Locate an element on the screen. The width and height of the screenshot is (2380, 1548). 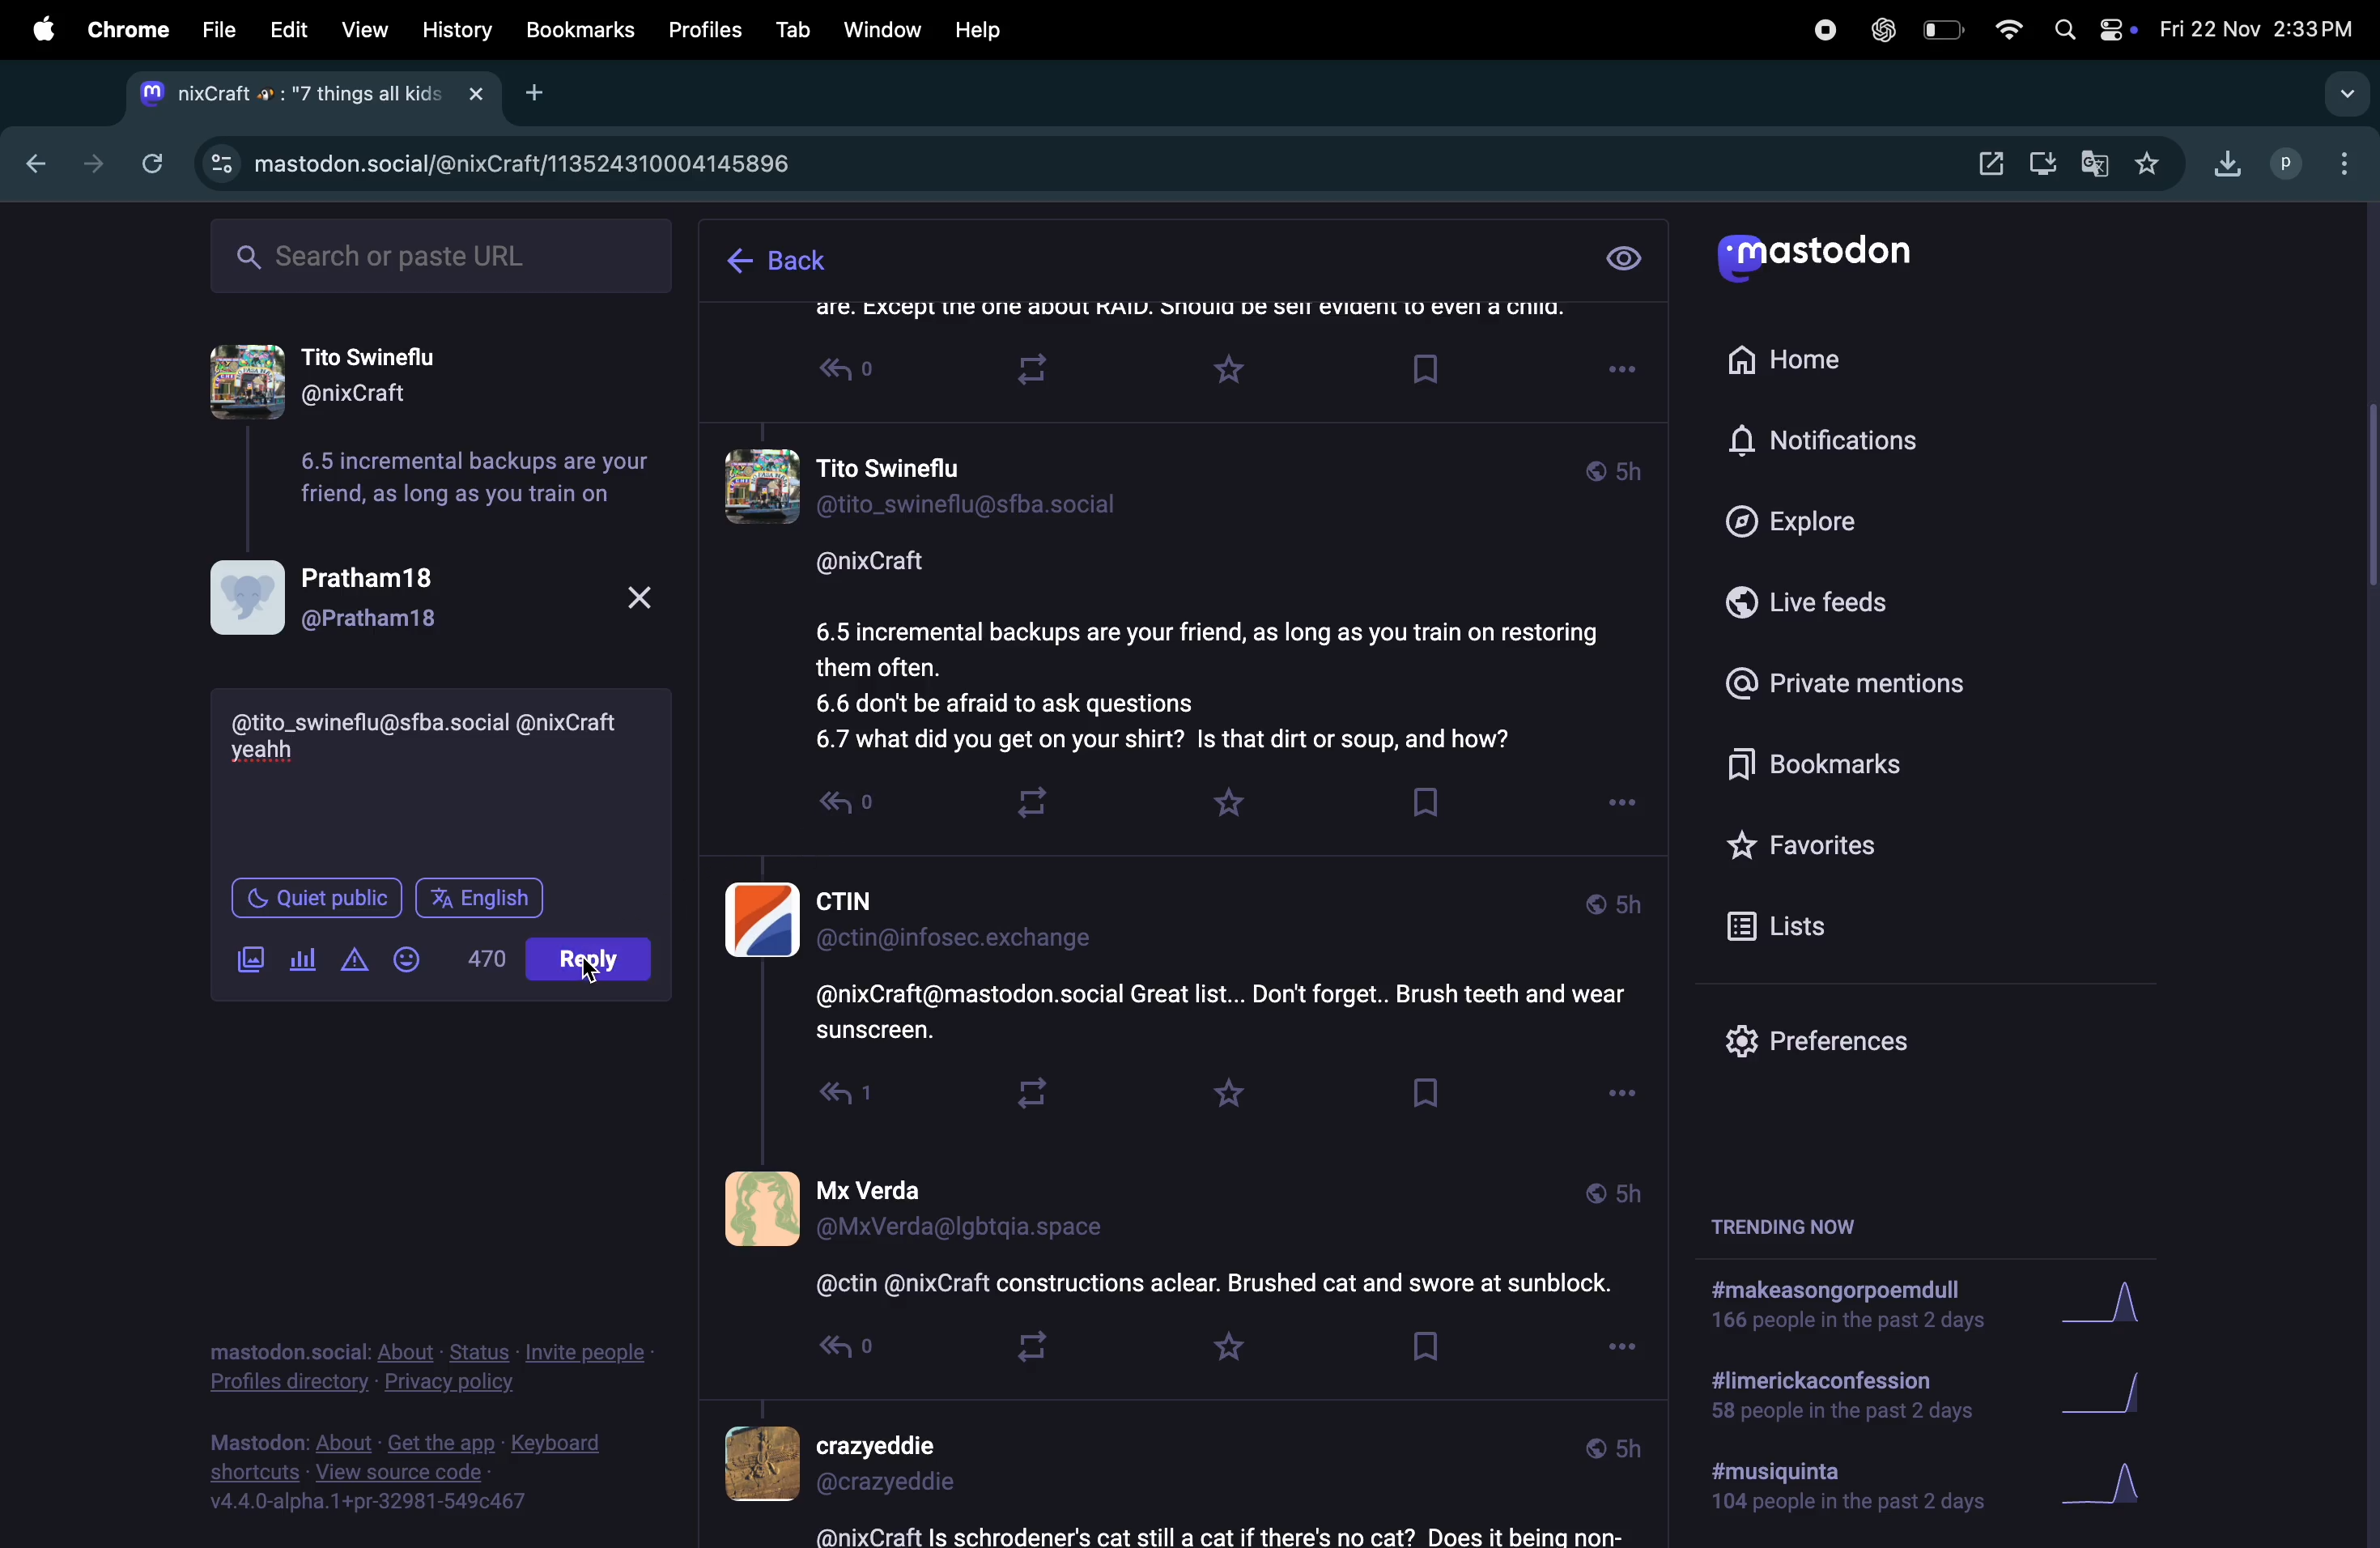
english is located at coordinates (481, 903).